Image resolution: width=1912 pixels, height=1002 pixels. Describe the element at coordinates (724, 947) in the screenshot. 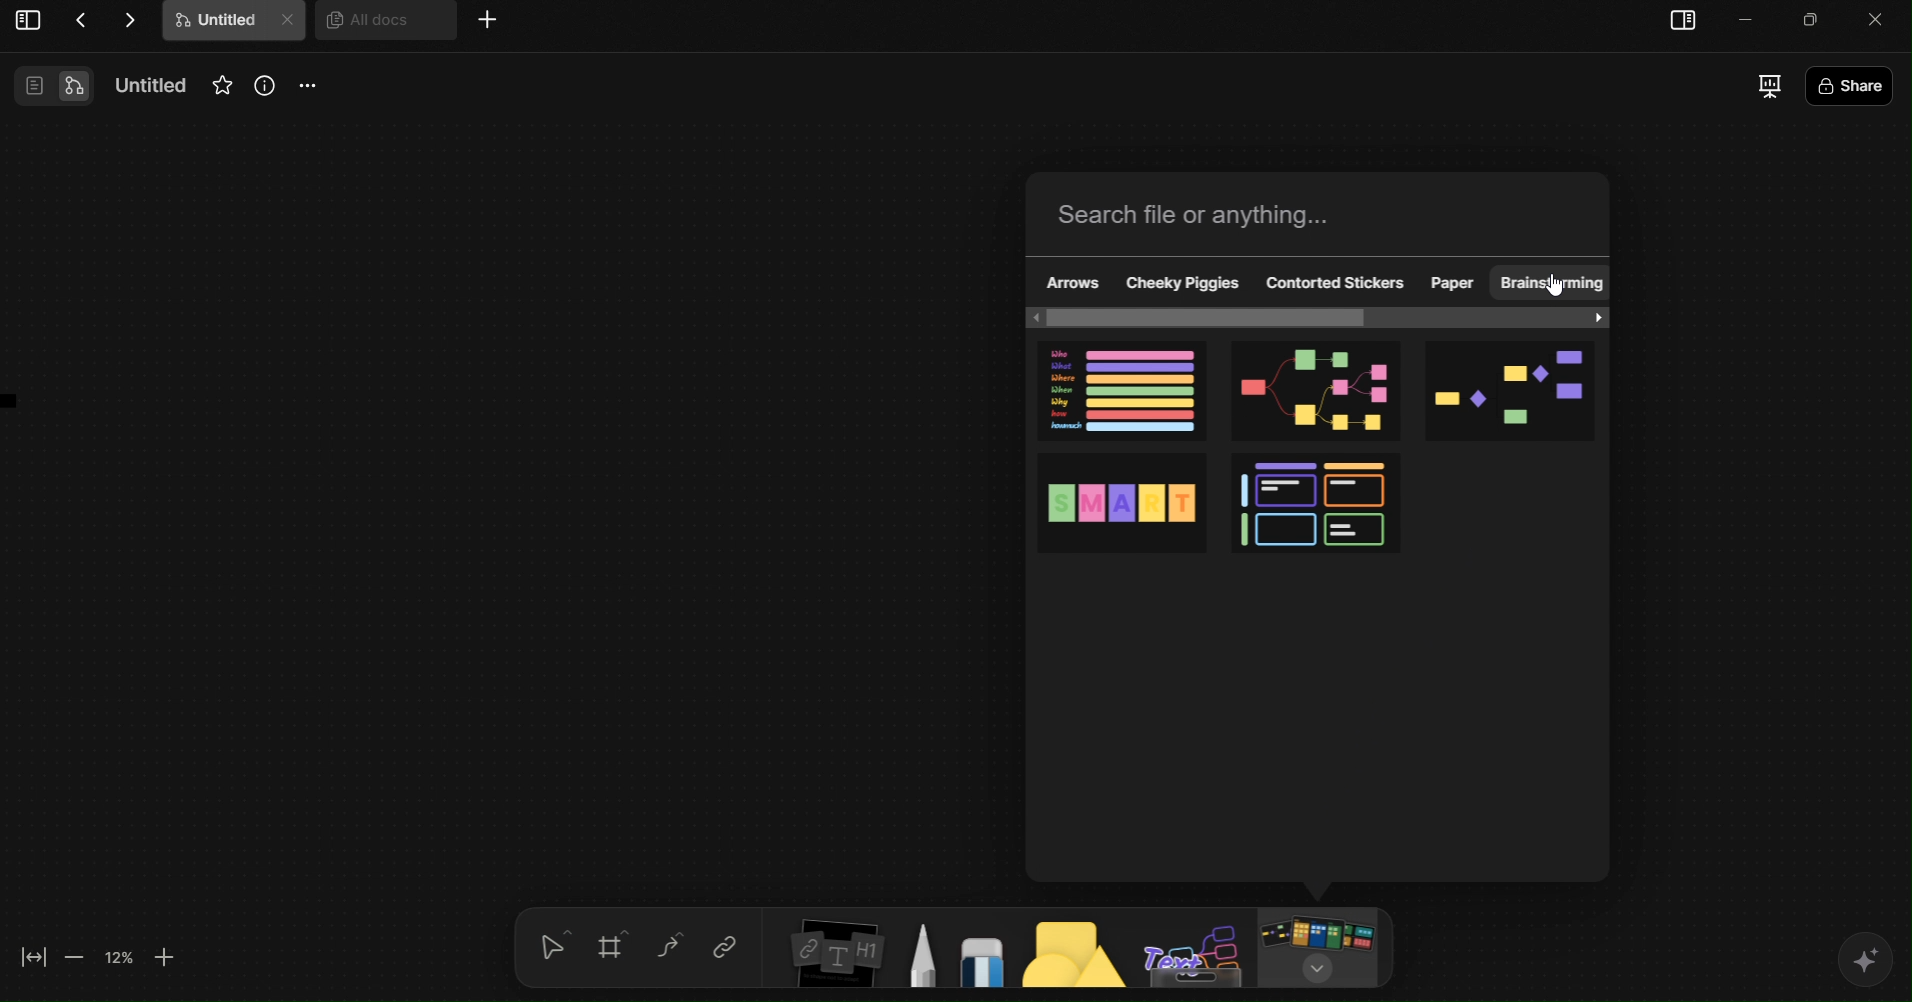

I see `Link tool` at that location.